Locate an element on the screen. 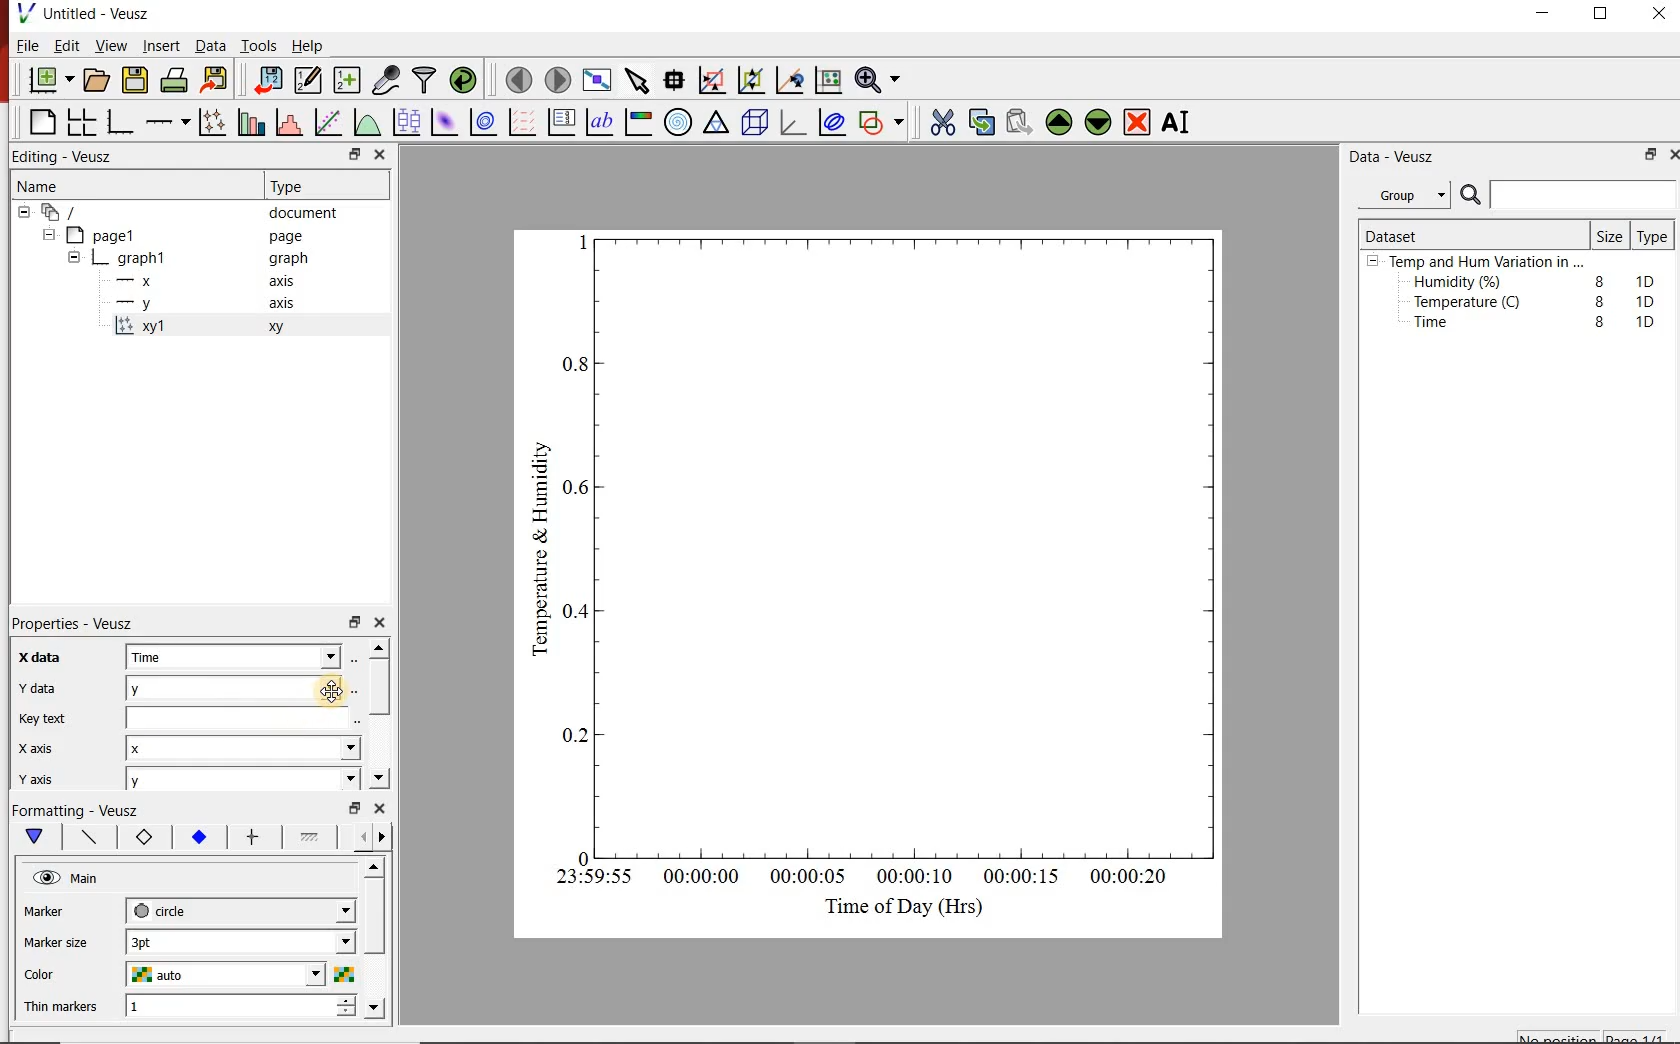 This screenshot has width=1680, height=1044. Marker size dropdown is located at coordinates (299, 943).